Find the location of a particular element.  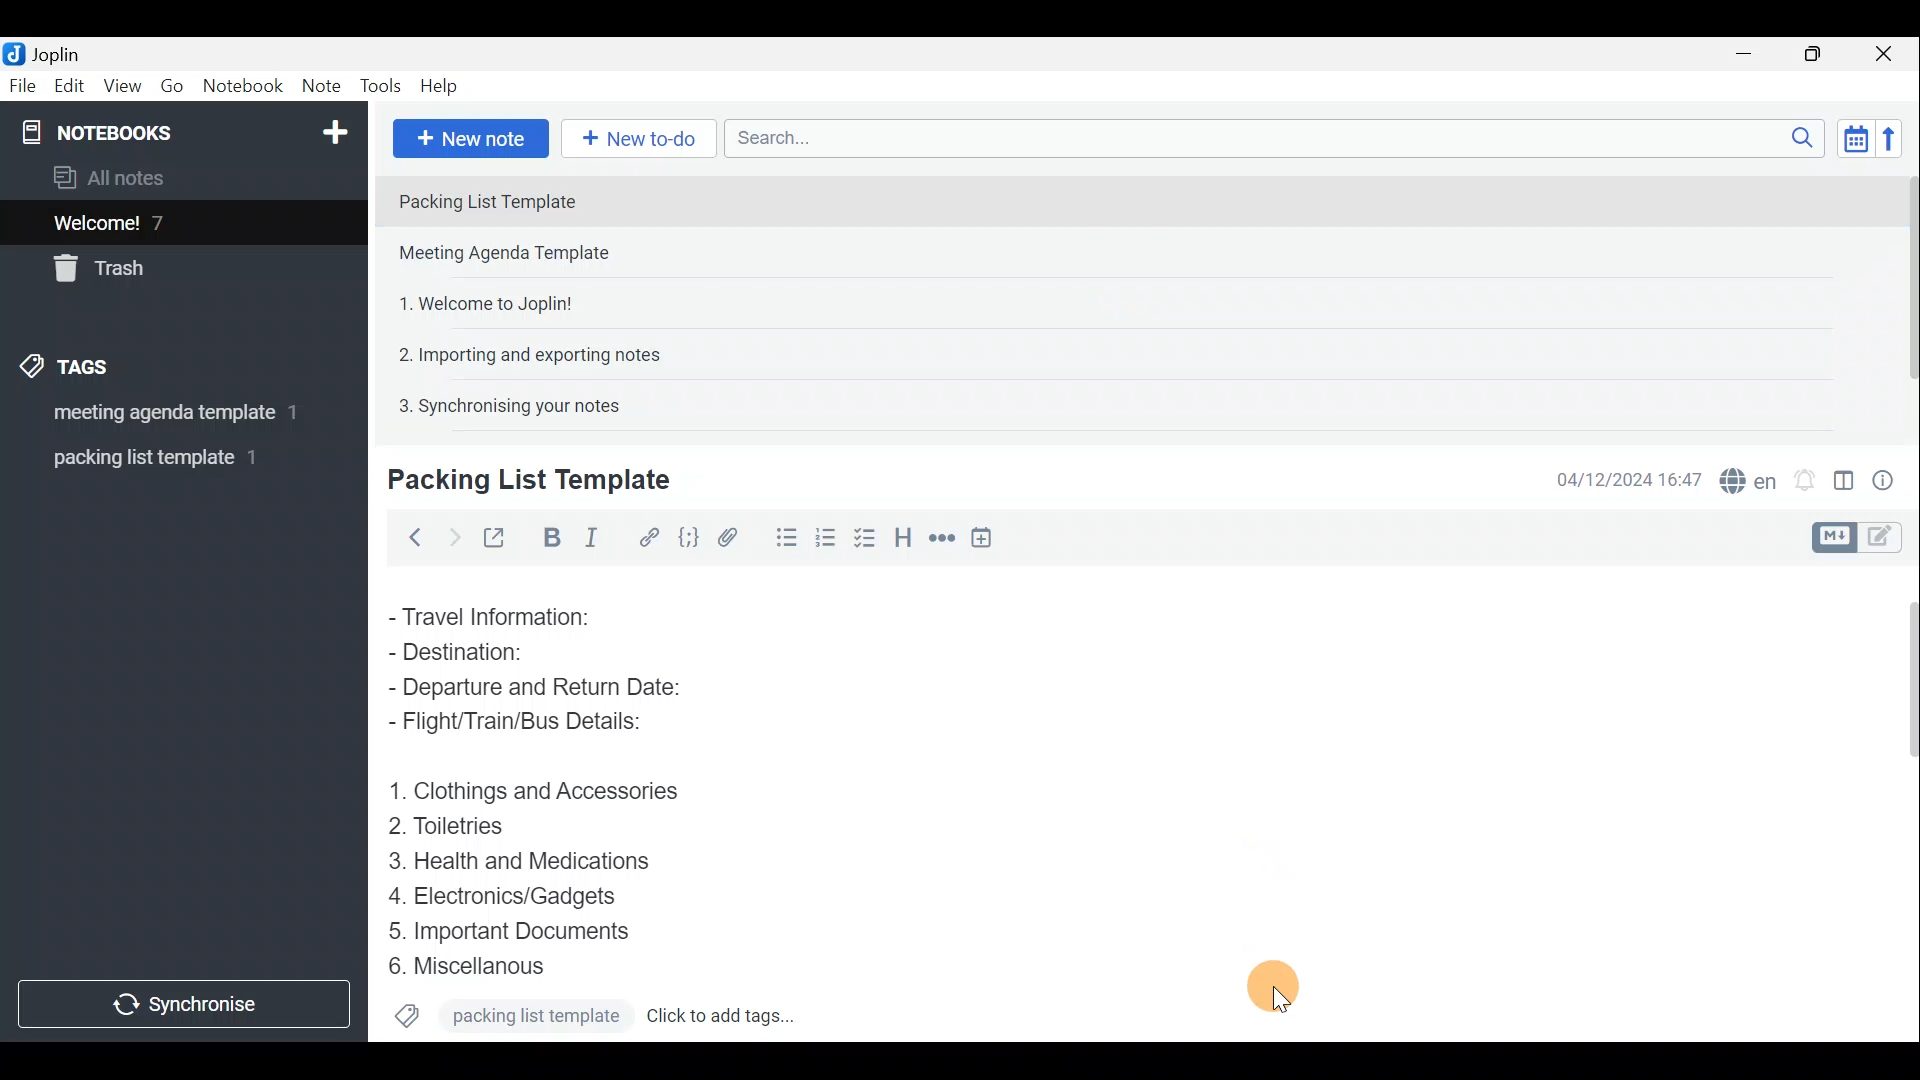

Toggle editors is located at coordinates (1837, 535).